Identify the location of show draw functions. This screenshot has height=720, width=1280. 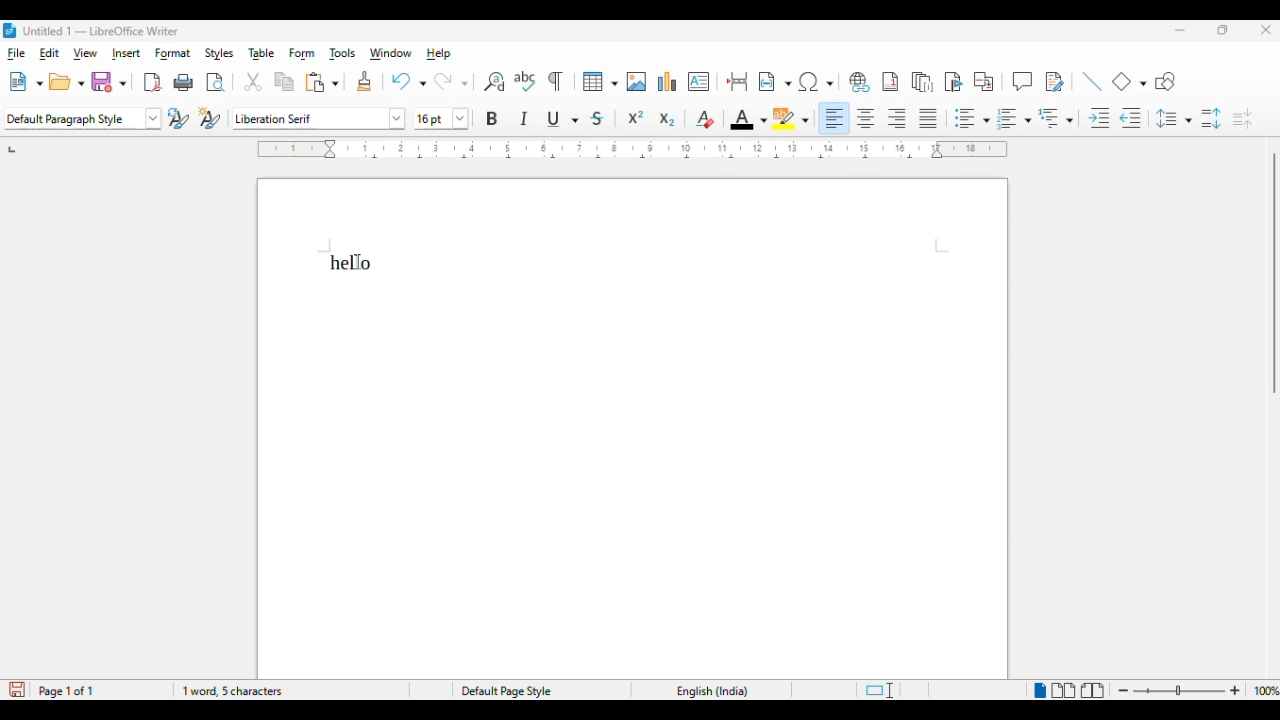
(1166, 82).